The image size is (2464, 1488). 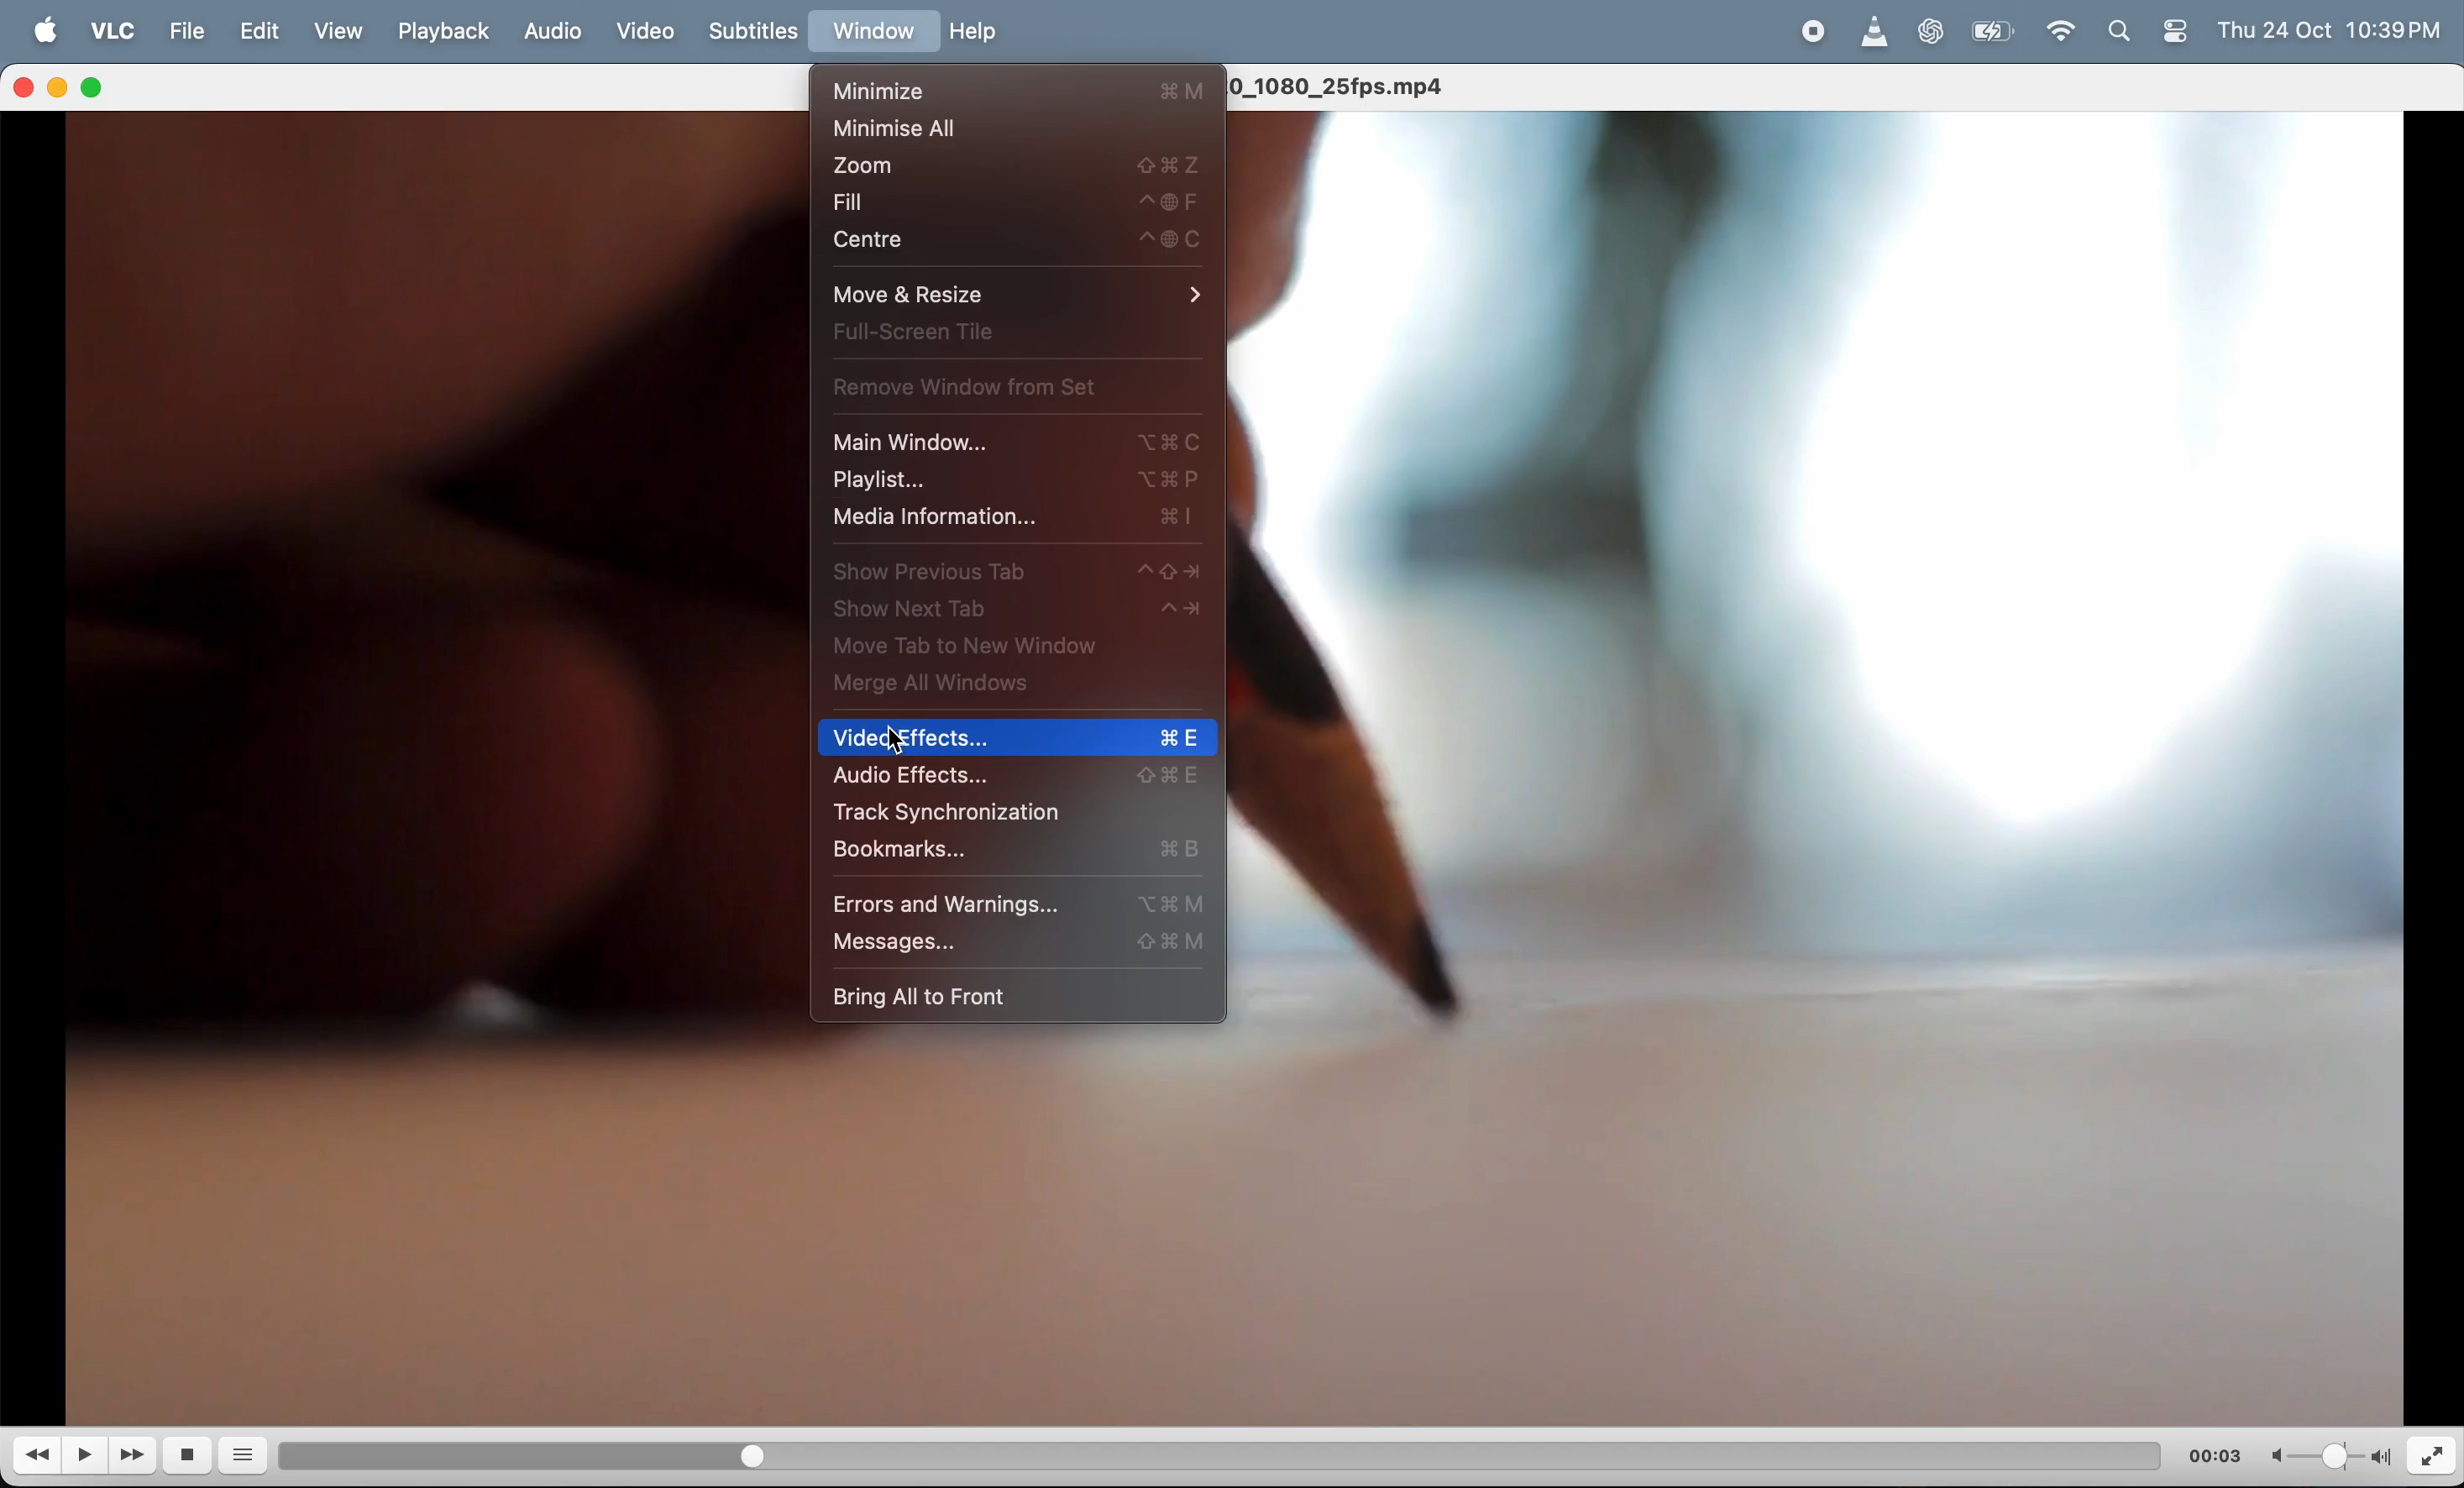 I want to click on stop, so click(x=193, y=1456).